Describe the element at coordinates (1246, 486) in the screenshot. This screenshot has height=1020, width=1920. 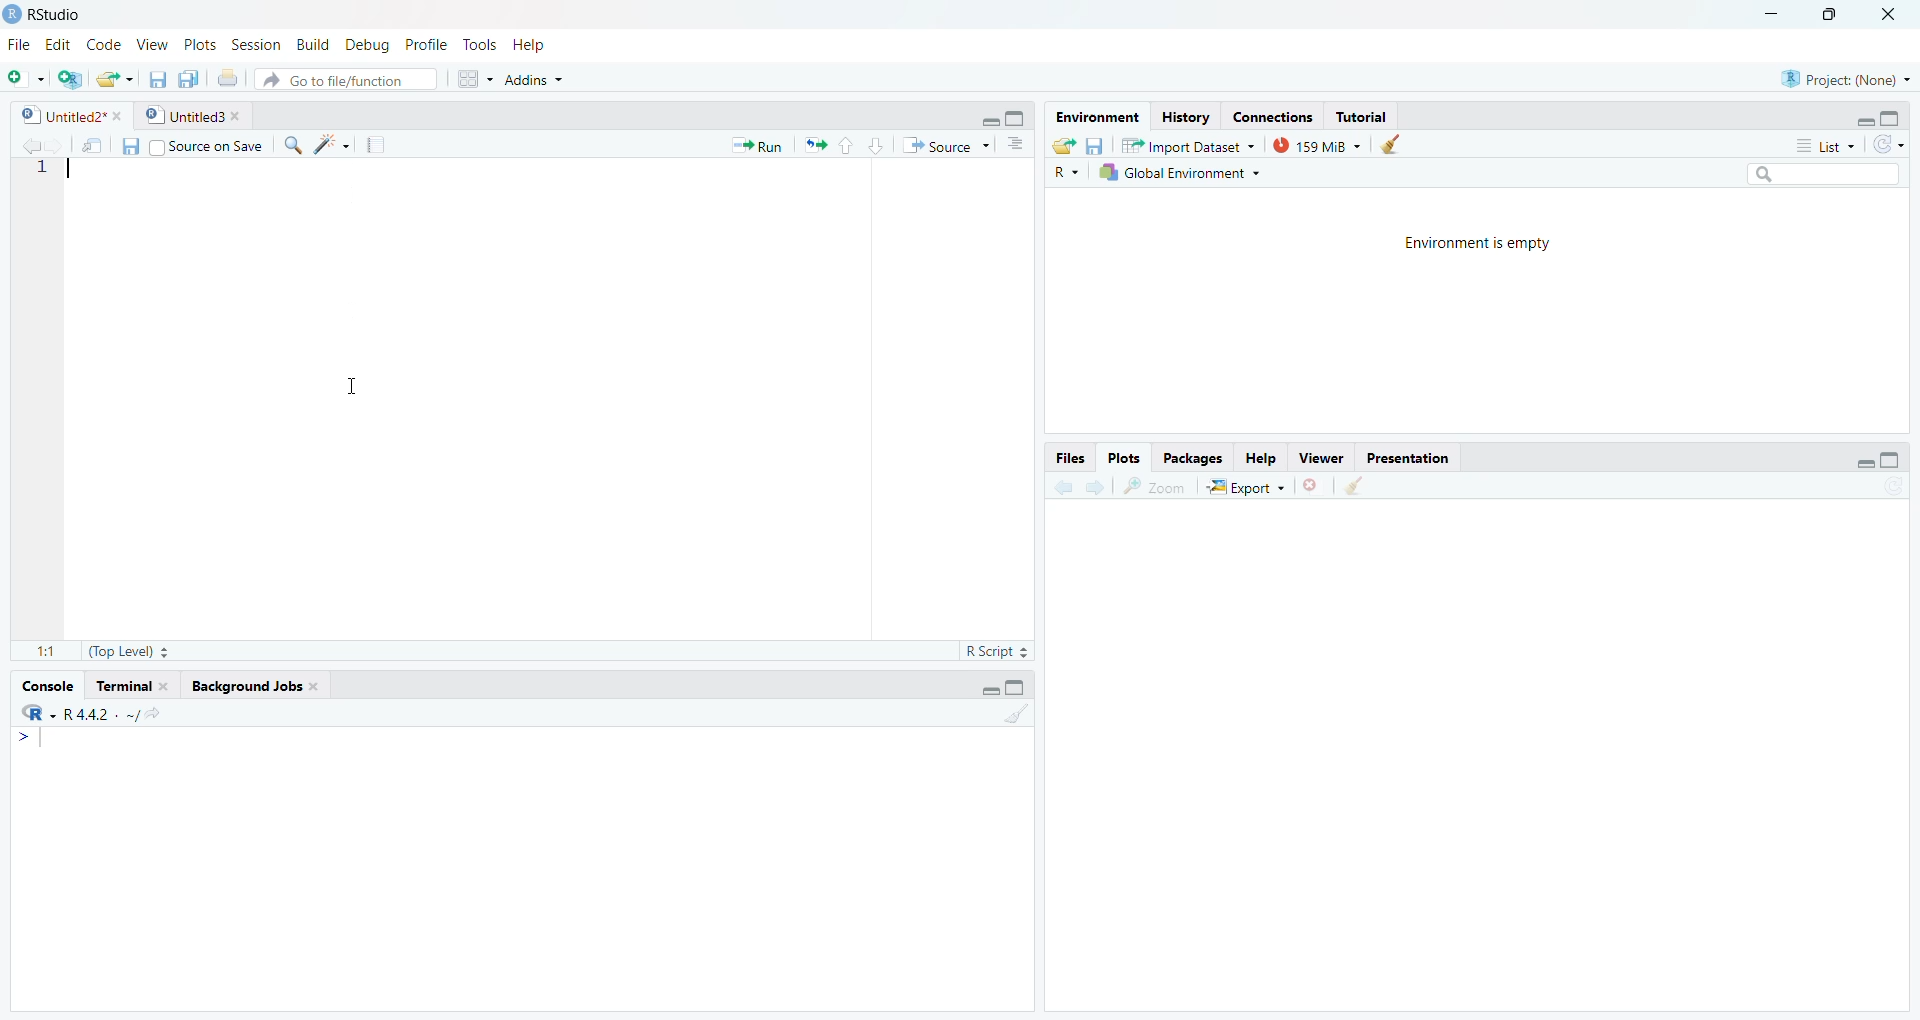
I see `Export ` at that location.